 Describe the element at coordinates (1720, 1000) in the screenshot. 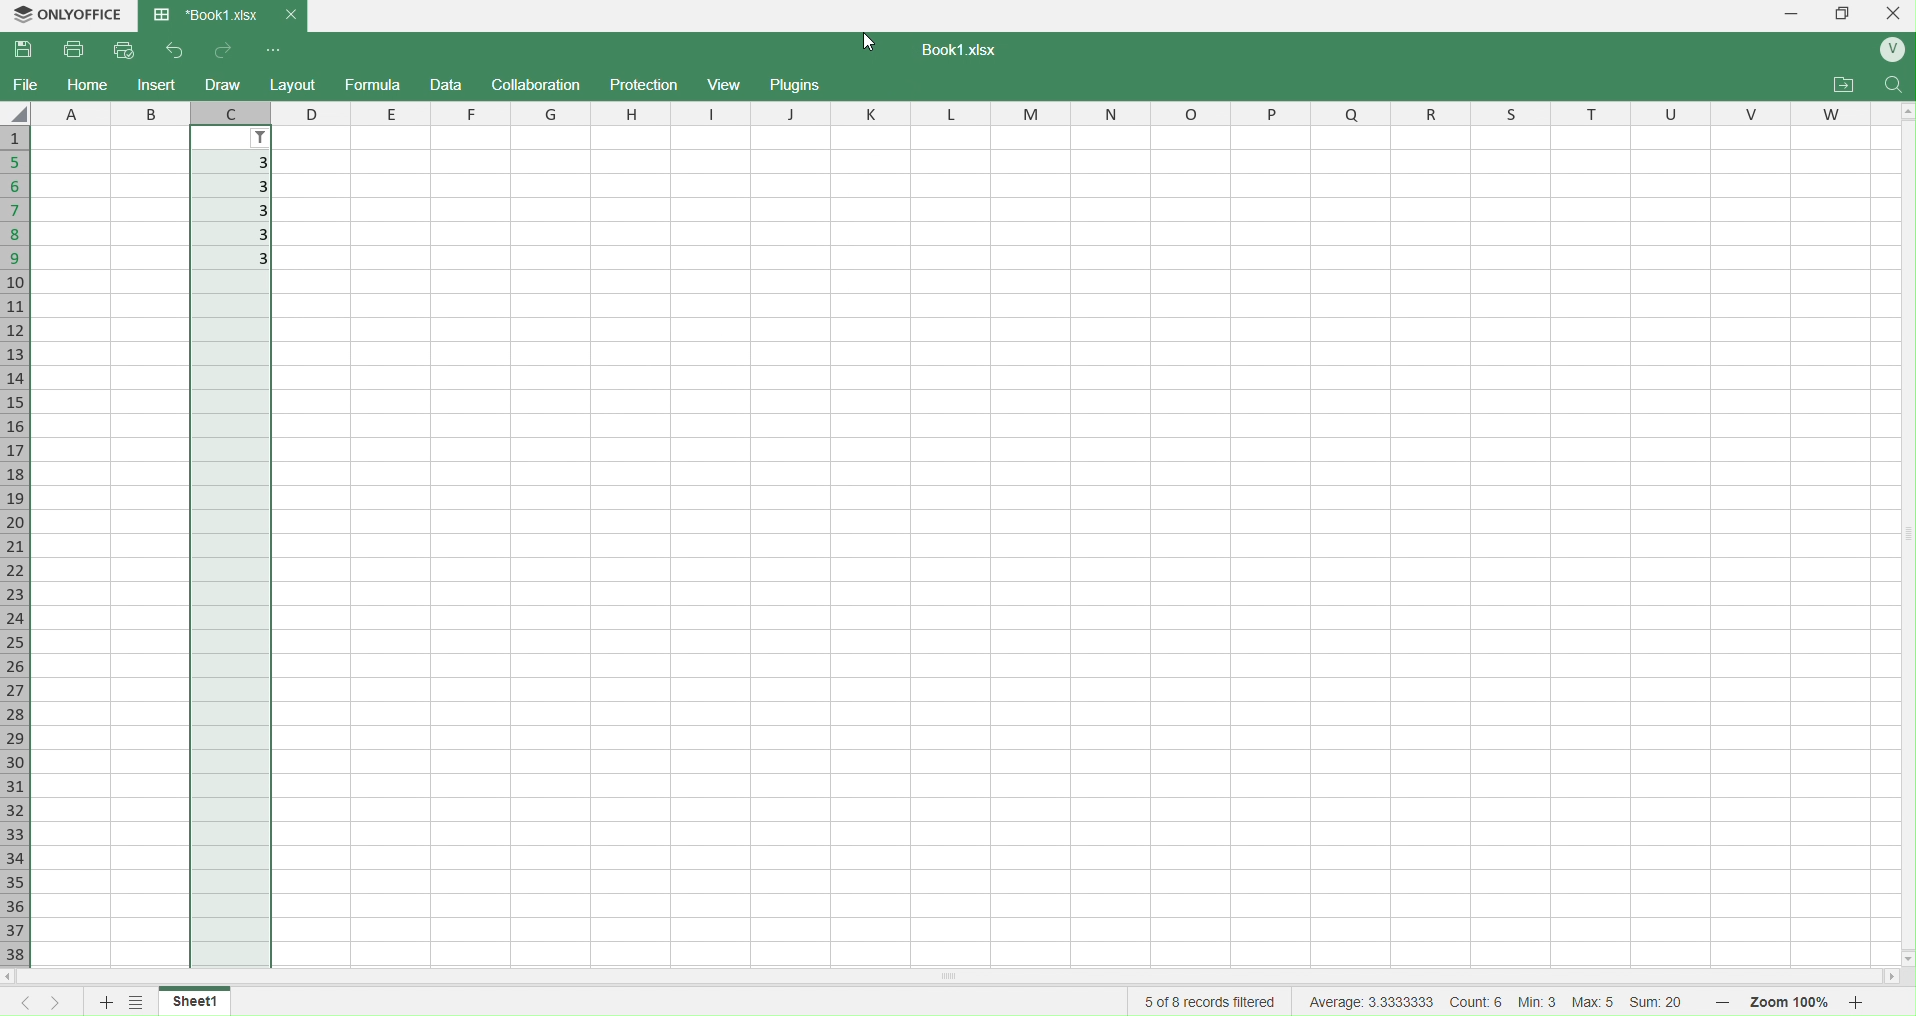

I see `zoom out` at that location.